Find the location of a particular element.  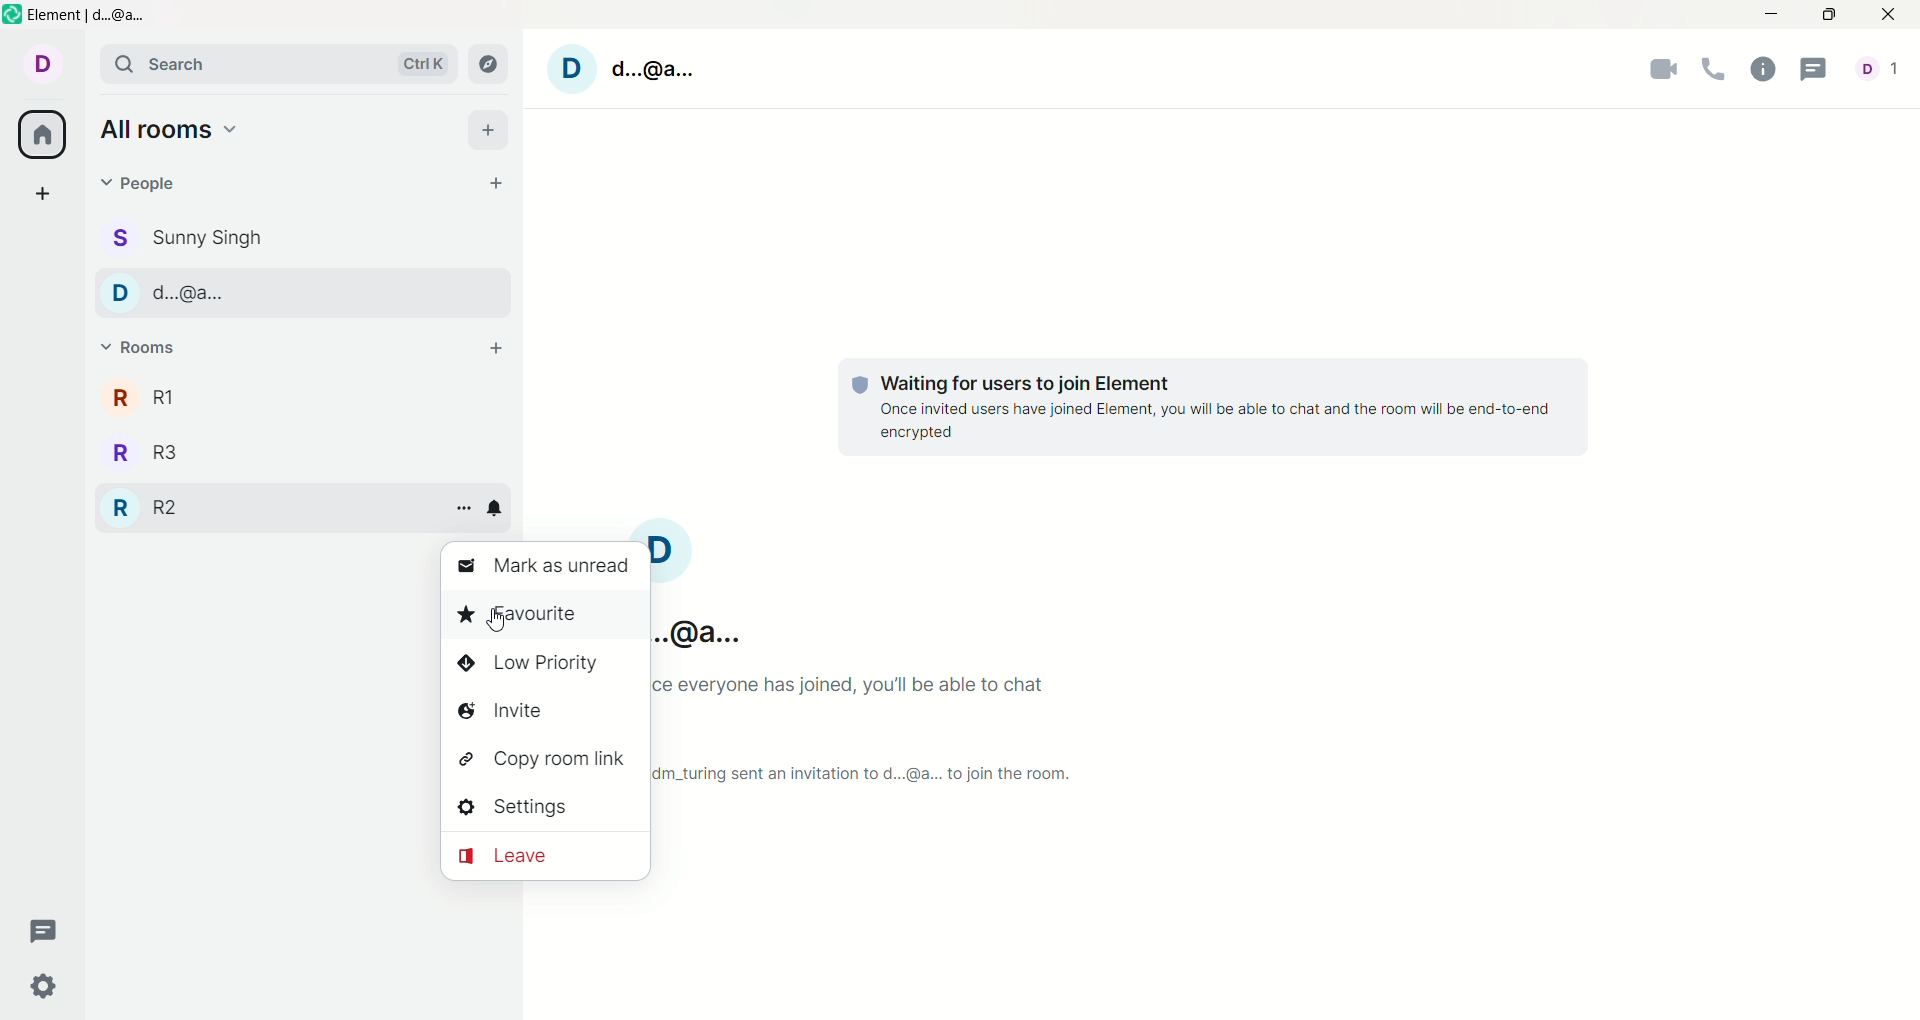

create a space is located at coordinates (44, 192).